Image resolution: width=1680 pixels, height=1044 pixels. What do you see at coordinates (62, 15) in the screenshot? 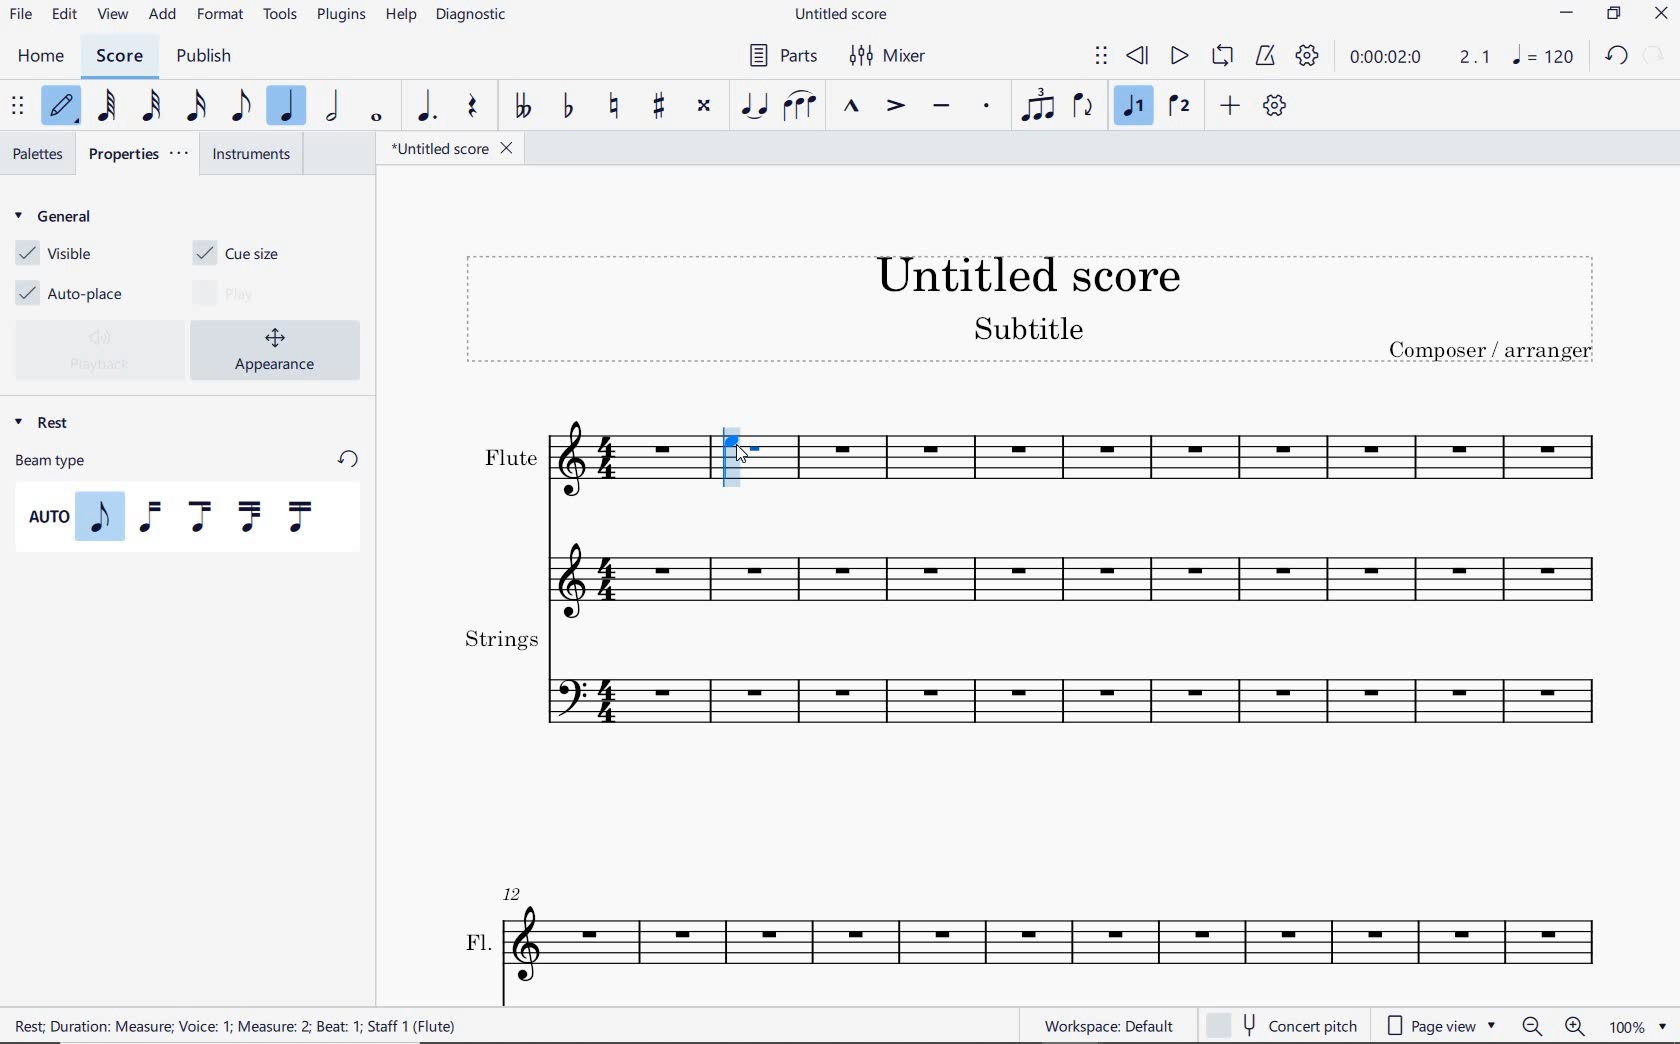
I see `edit` at bounding box center [62, 15].